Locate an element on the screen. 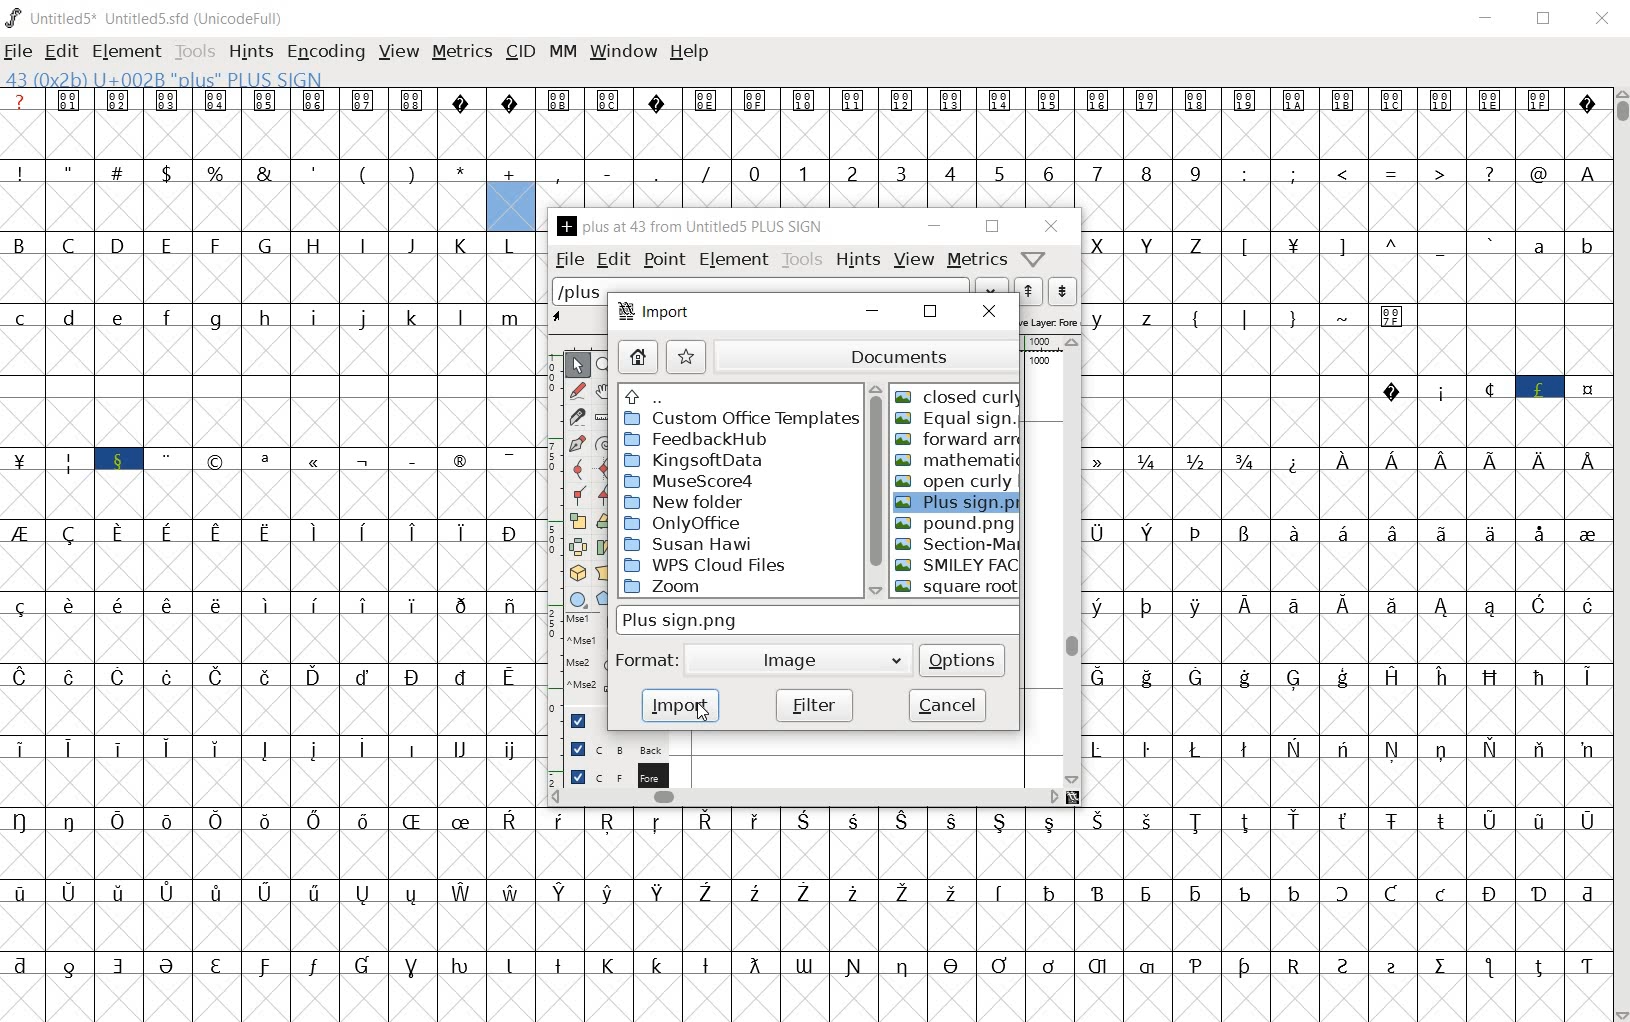 This screenshot has width=1630, height=1022. T is located at coordinates (1294, 268).